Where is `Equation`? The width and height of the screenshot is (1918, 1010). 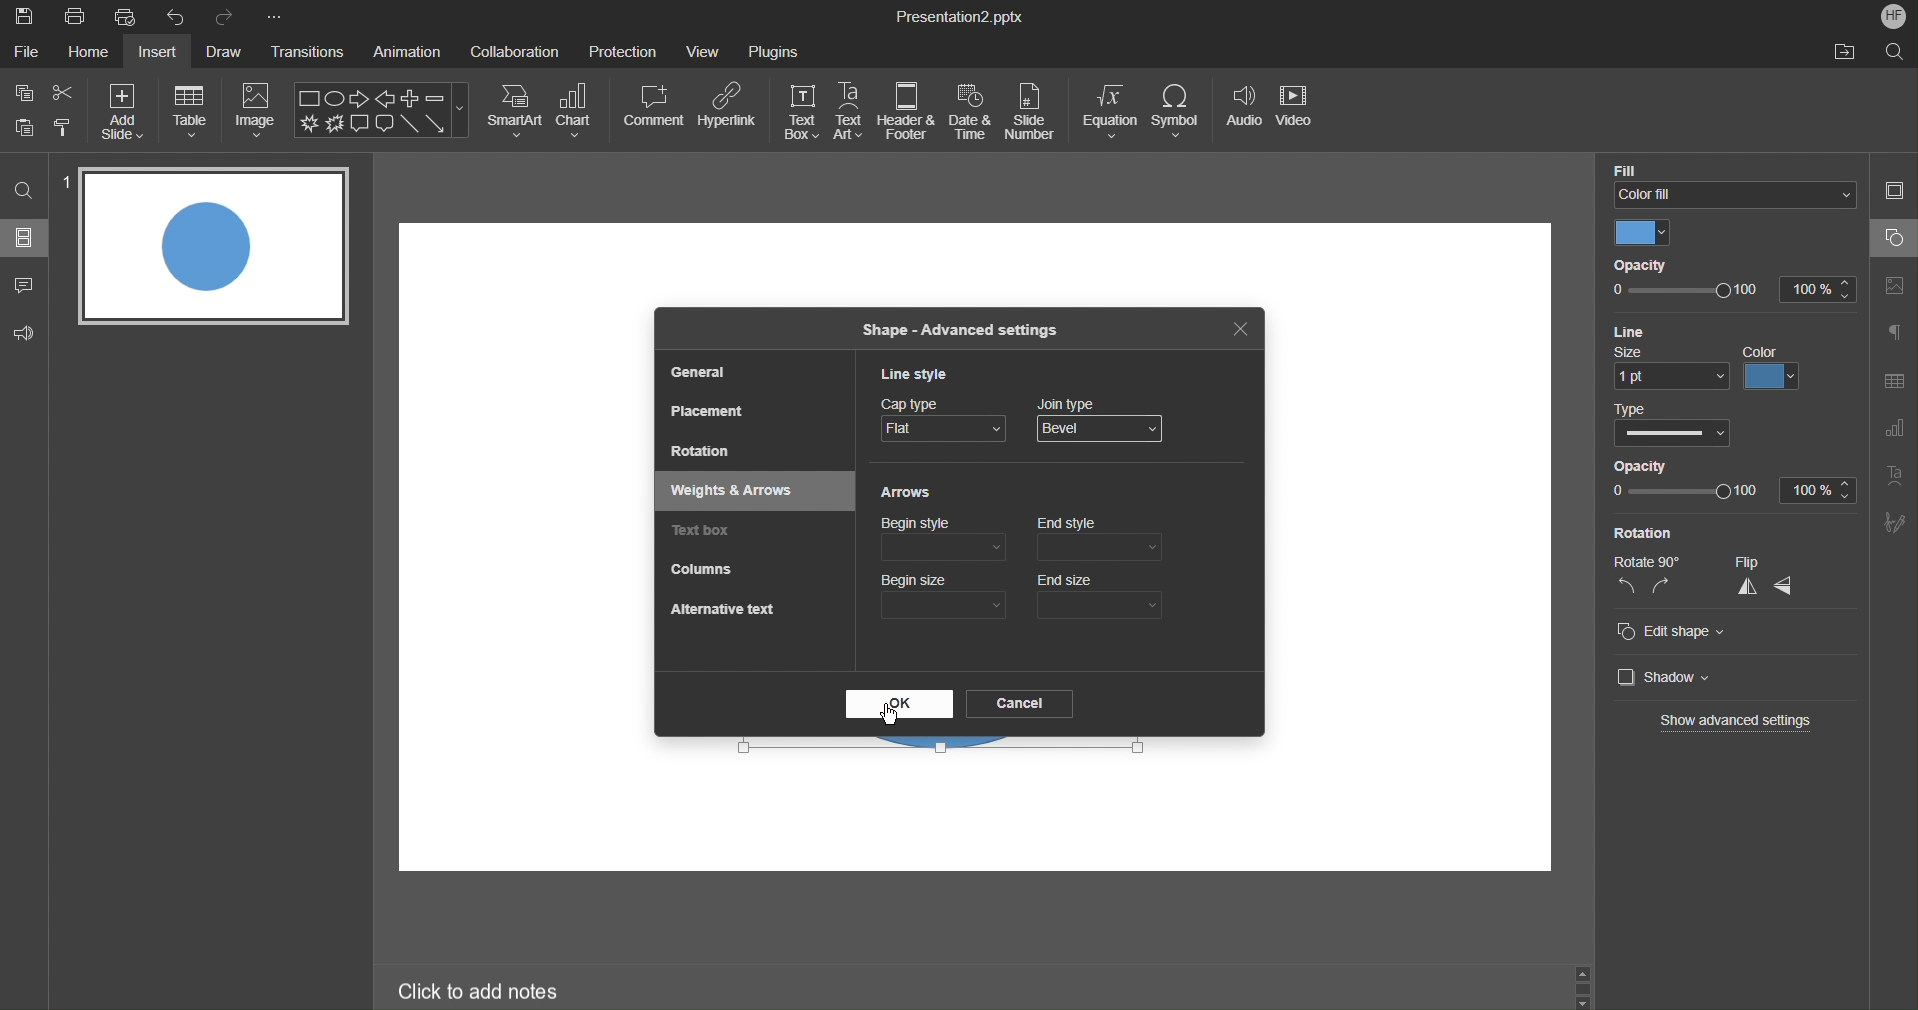 Equation is located at coordinates (1110, 112).